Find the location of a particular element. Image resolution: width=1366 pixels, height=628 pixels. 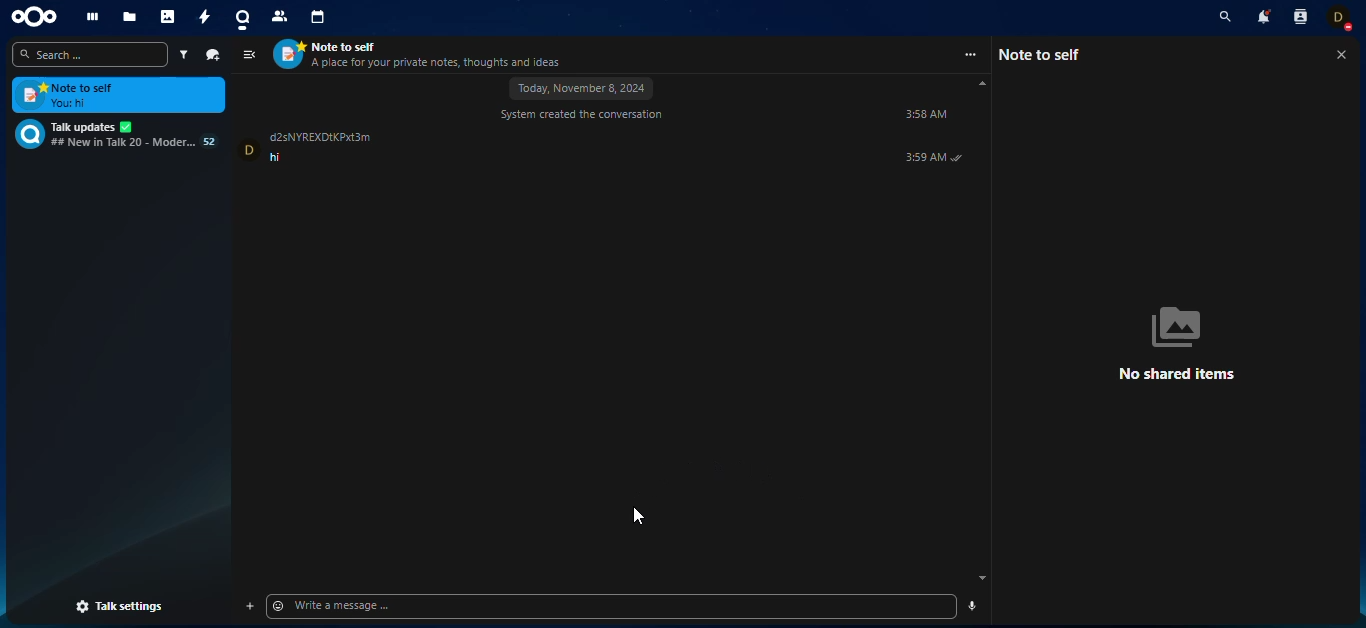

time is located at coordinates (924, 115).